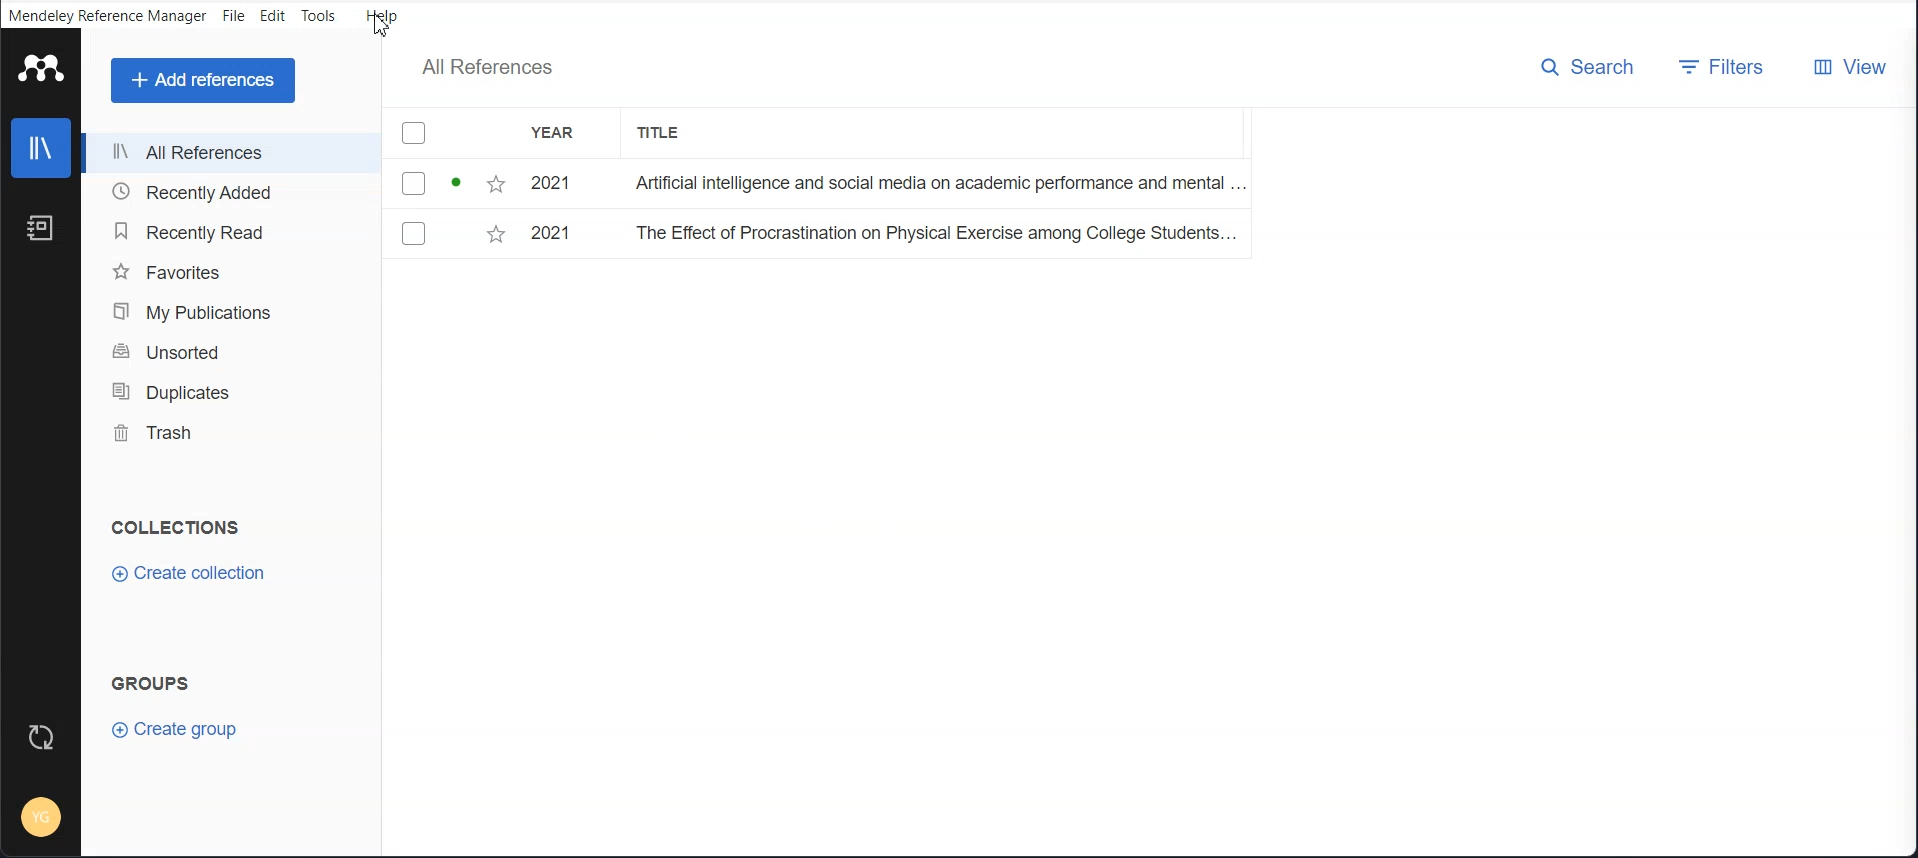  Describe the element at coordinates (179, 730) in the screenshot. I see `Create group` at that location.